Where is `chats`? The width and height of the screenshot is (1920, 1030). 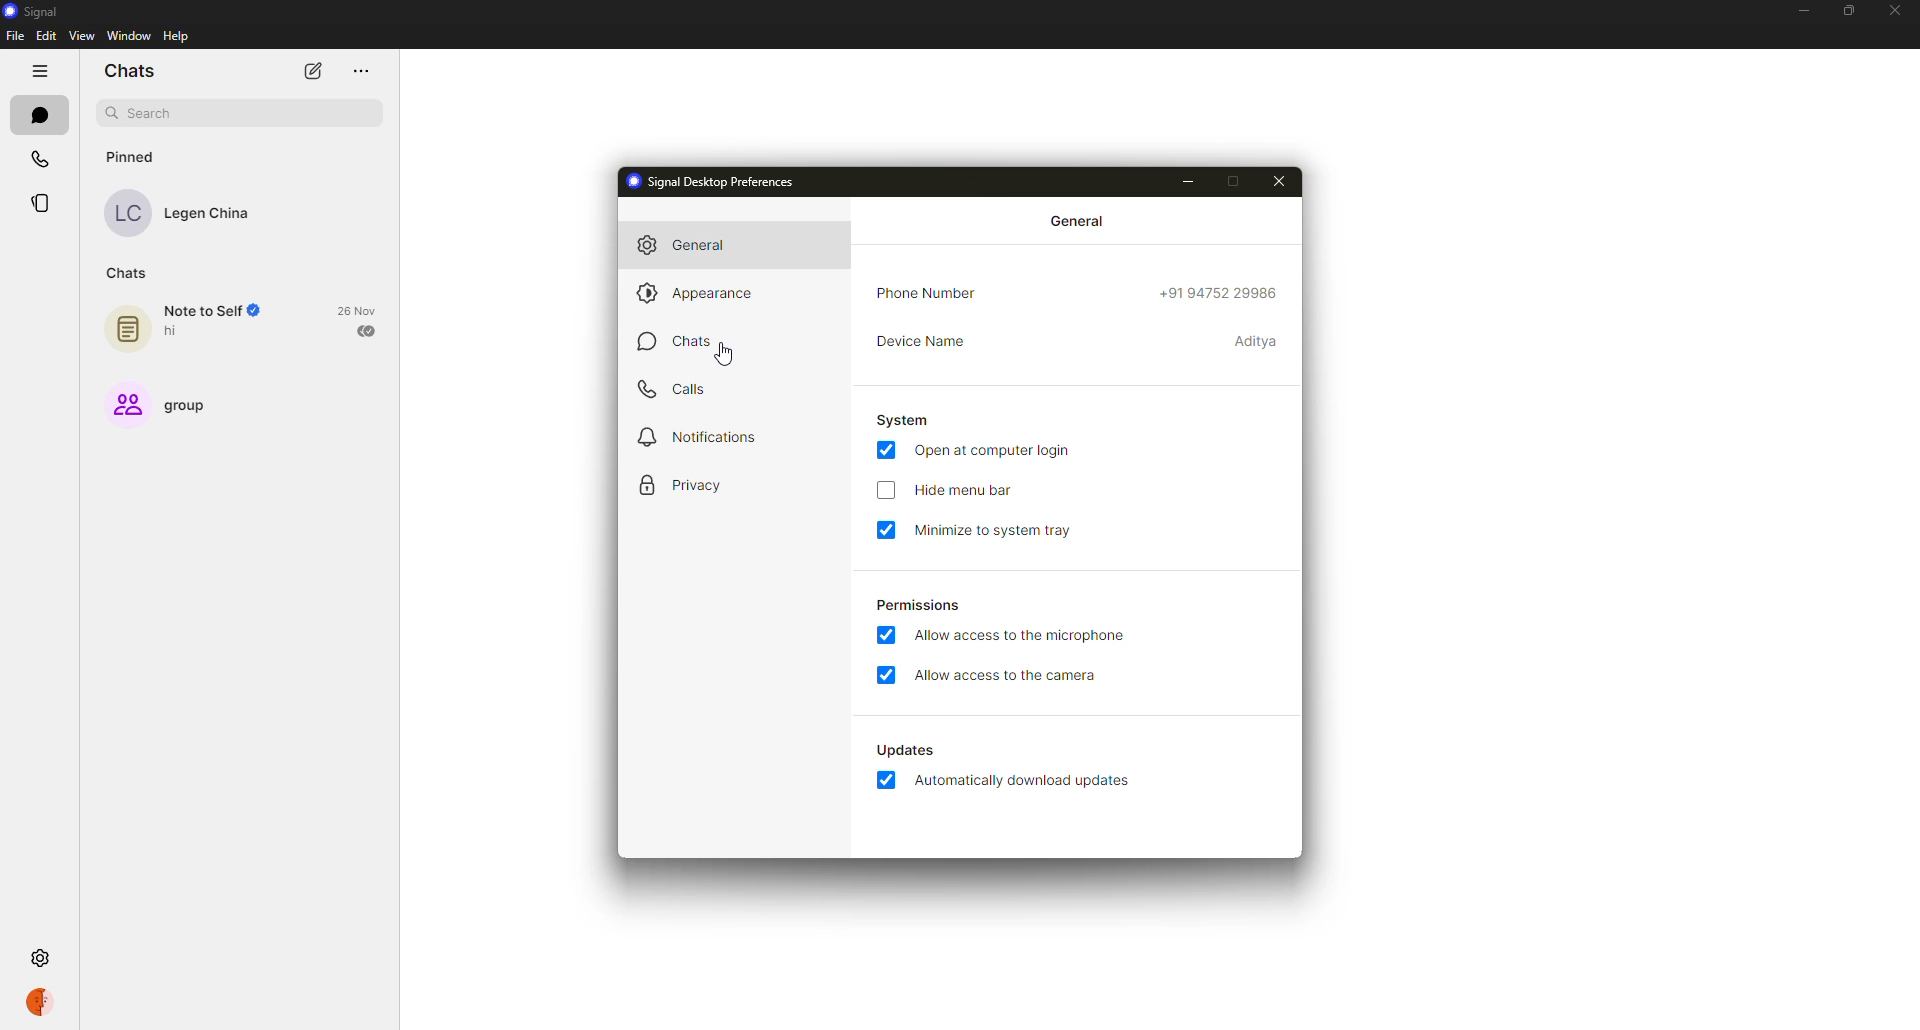
chats is located at coordinates (690, 344).